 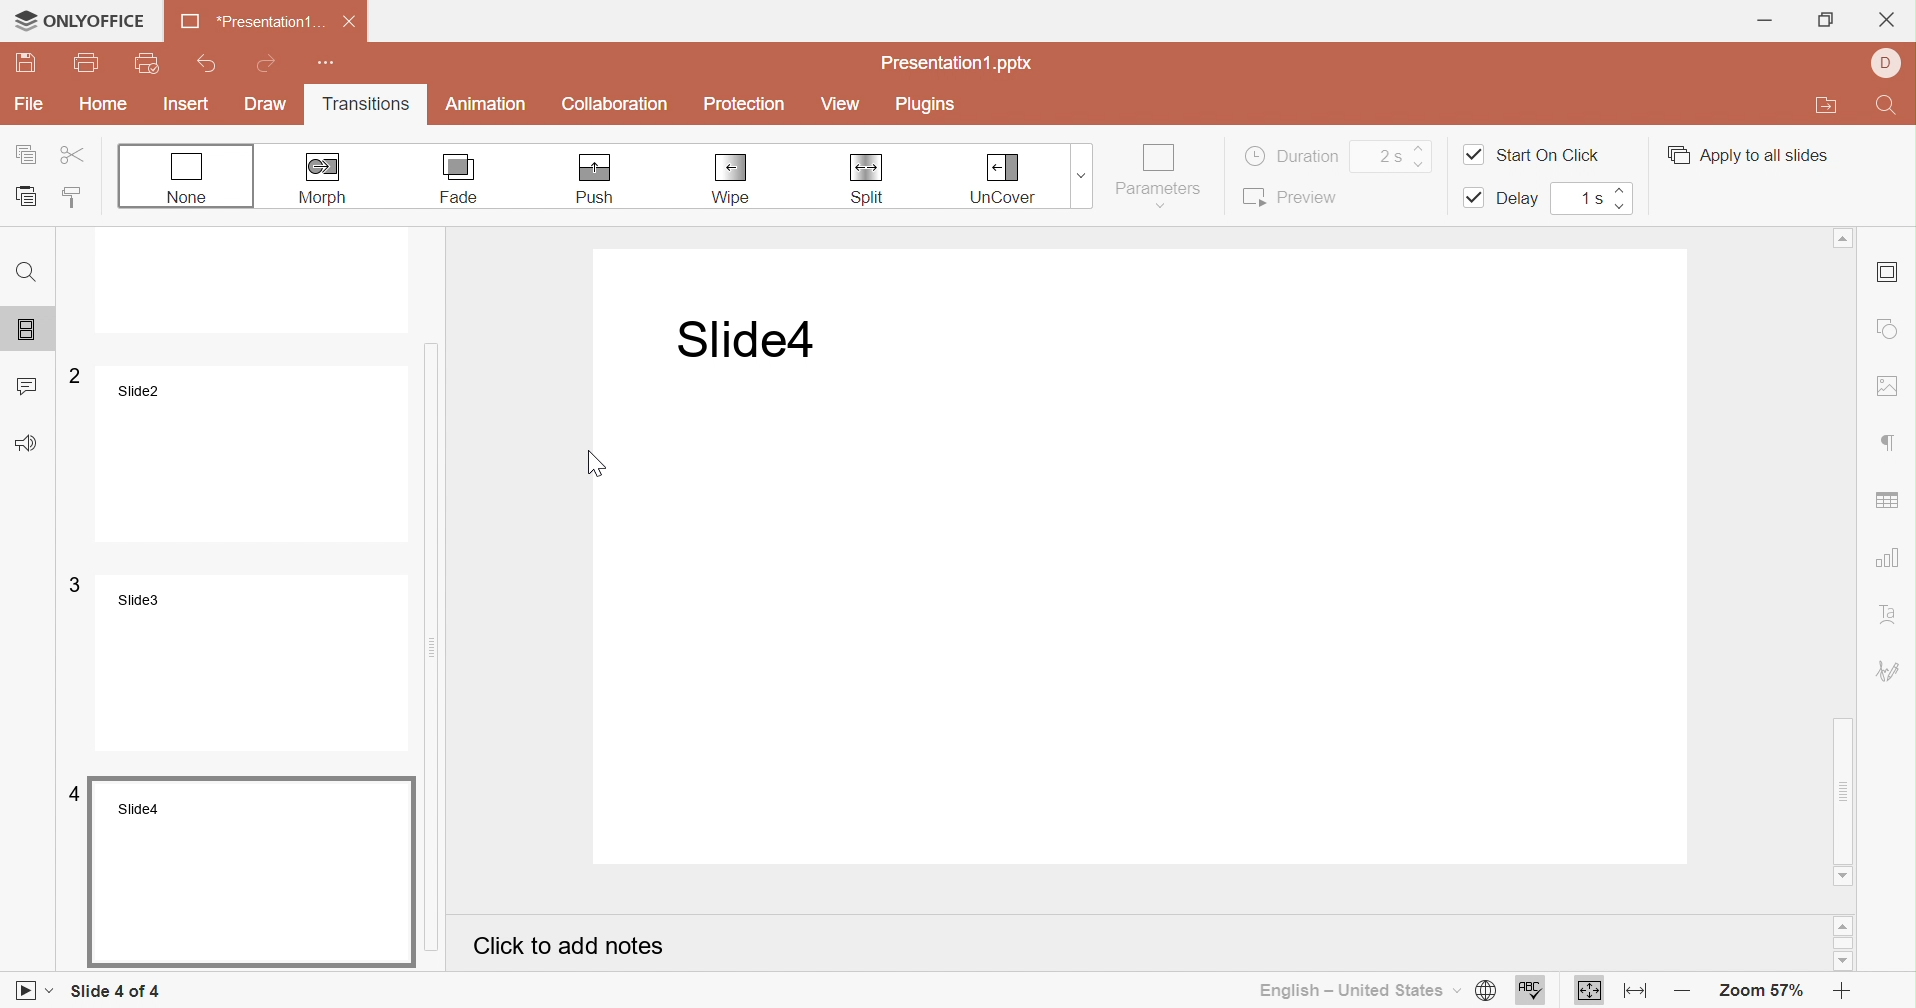 I want to click on Collaboration, so click(x=619, y=104).